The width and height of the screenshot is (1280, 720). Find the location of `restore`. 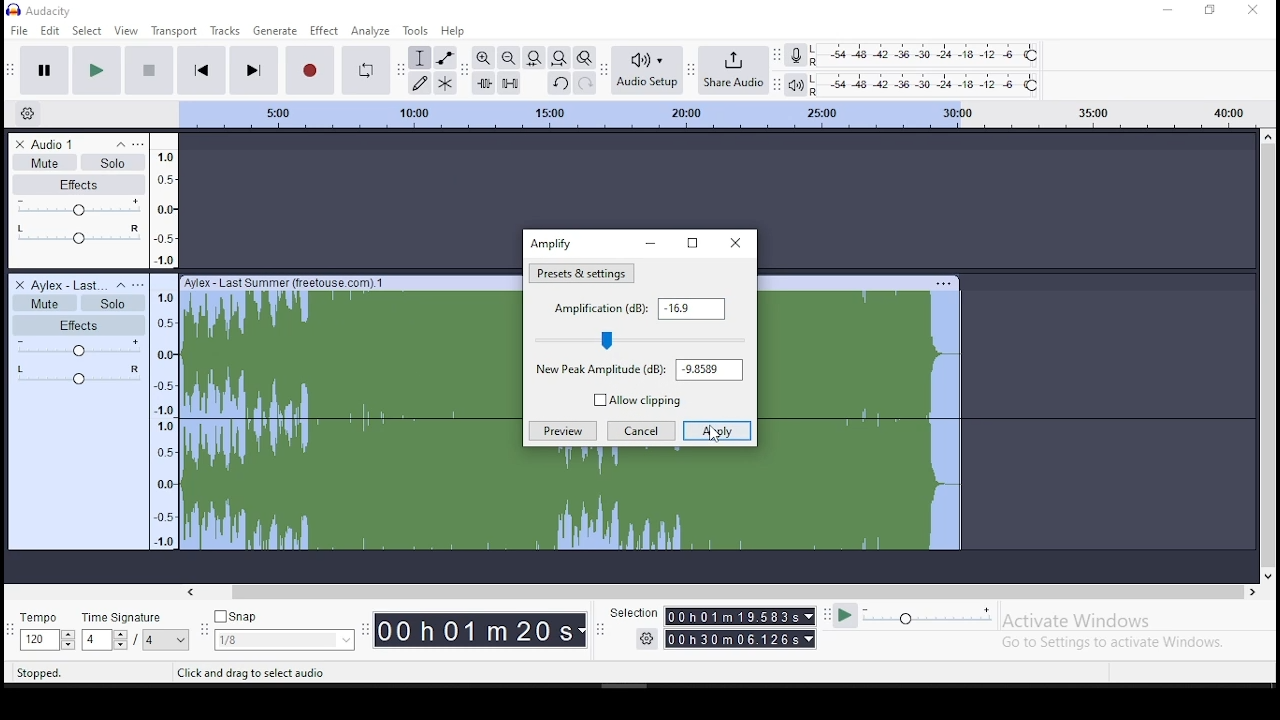

restore is located at coordinates (1209, 11).